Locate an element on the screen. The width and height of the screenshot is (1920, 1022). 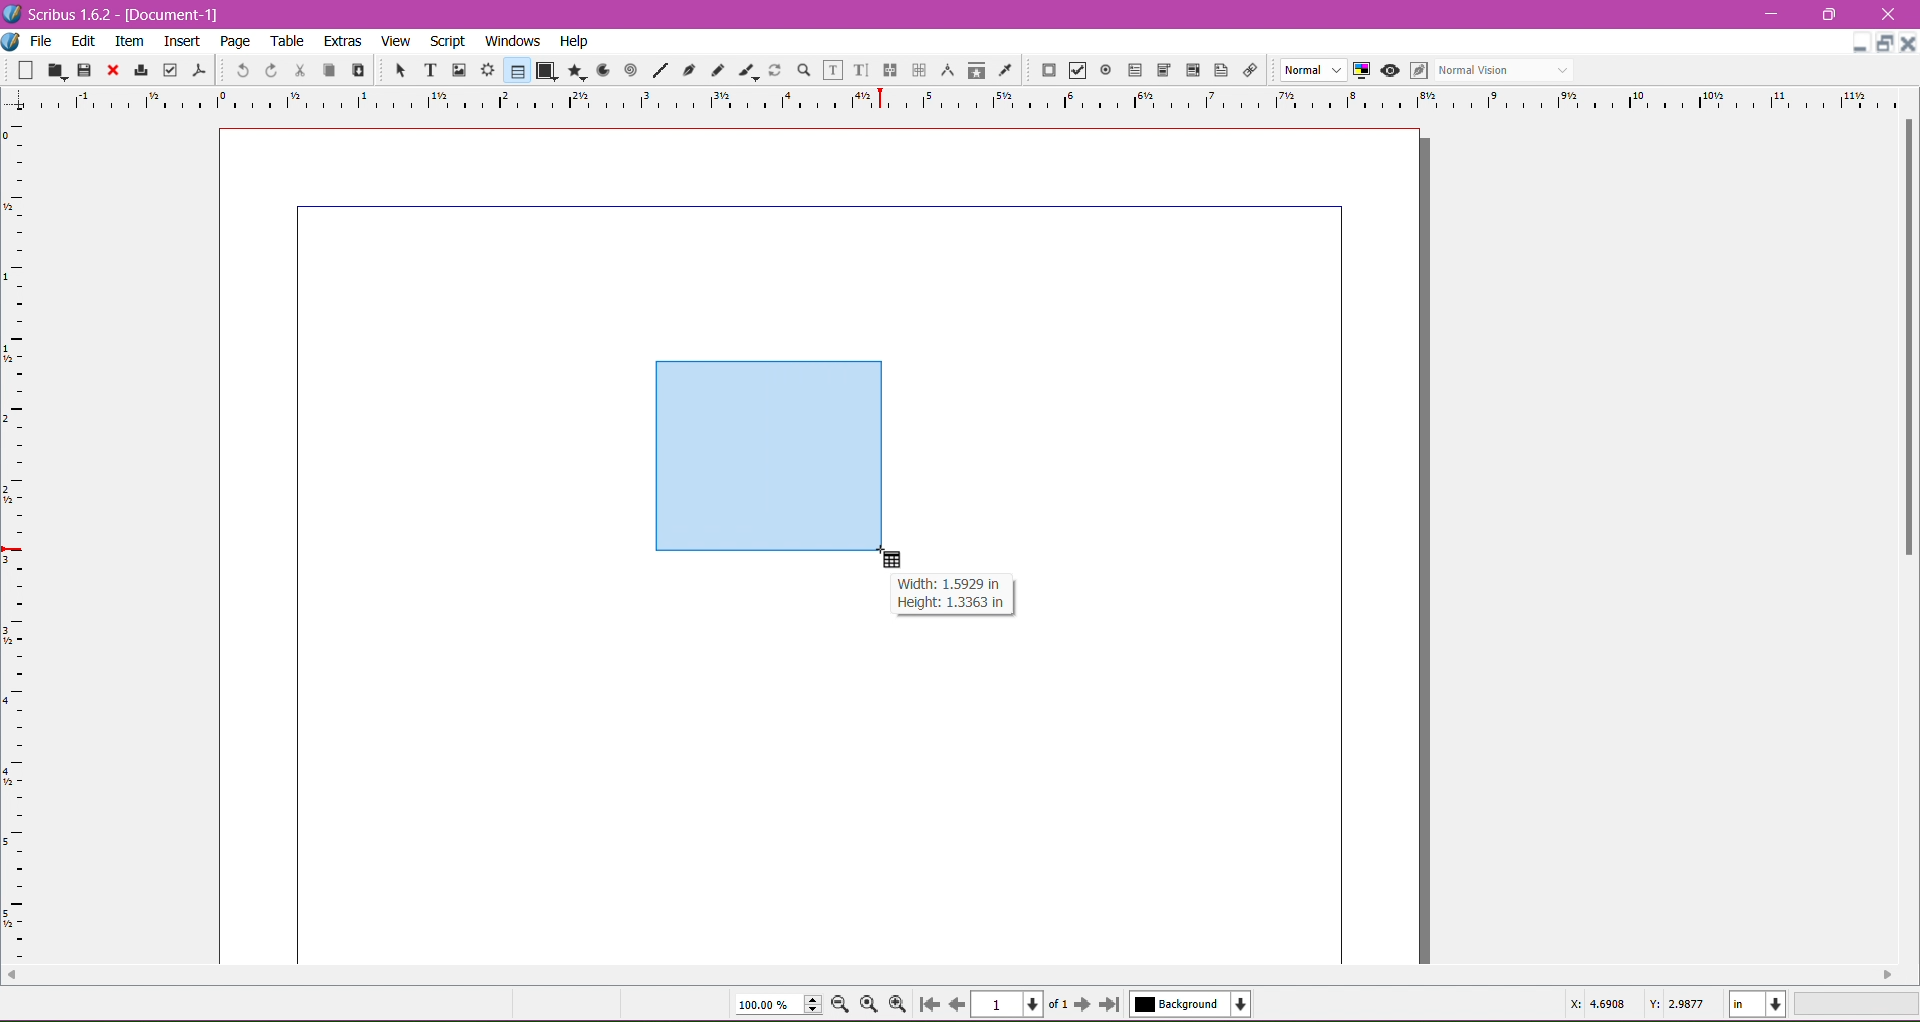
Checkbox is located at coordinates (1075, 72).